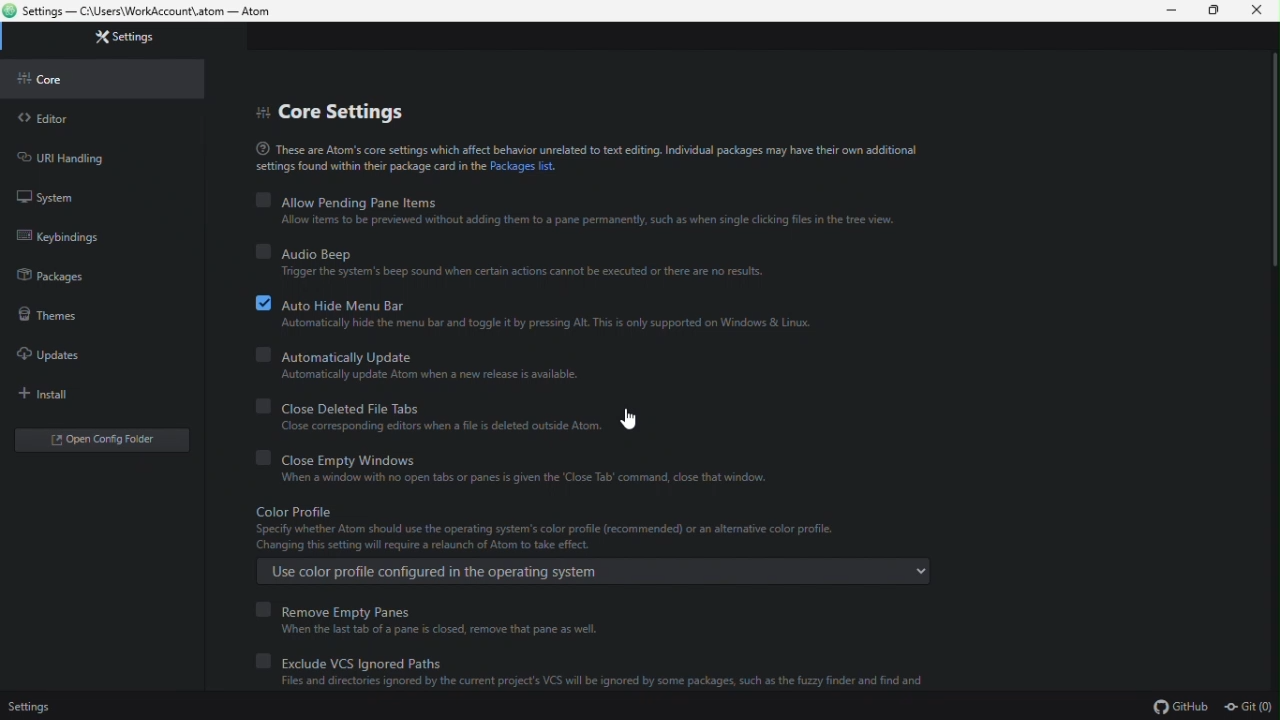 Image resolution: width=1280 pixels, height=720 pixels. I want to click on minimize, so click(1162, 11).